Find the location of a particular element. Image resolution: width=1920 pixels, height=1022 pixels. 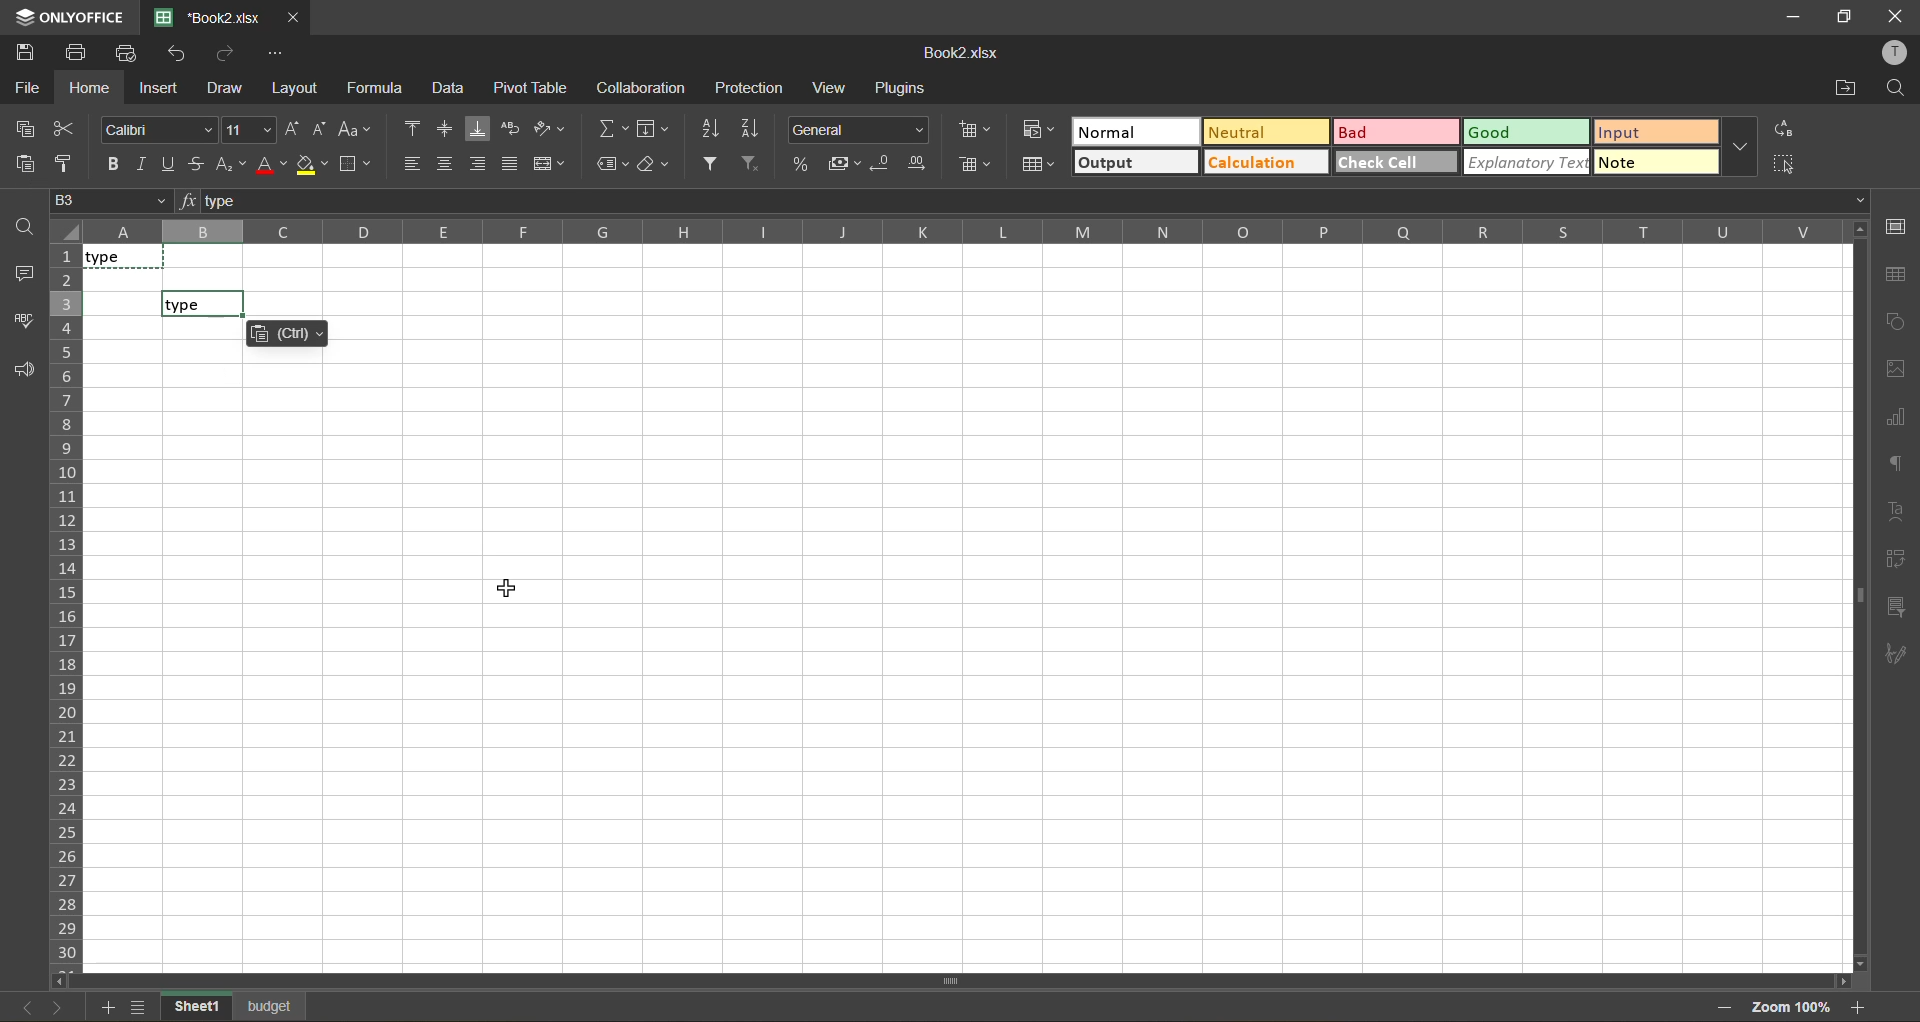

sheet names is located at coordinates (235, 1005).